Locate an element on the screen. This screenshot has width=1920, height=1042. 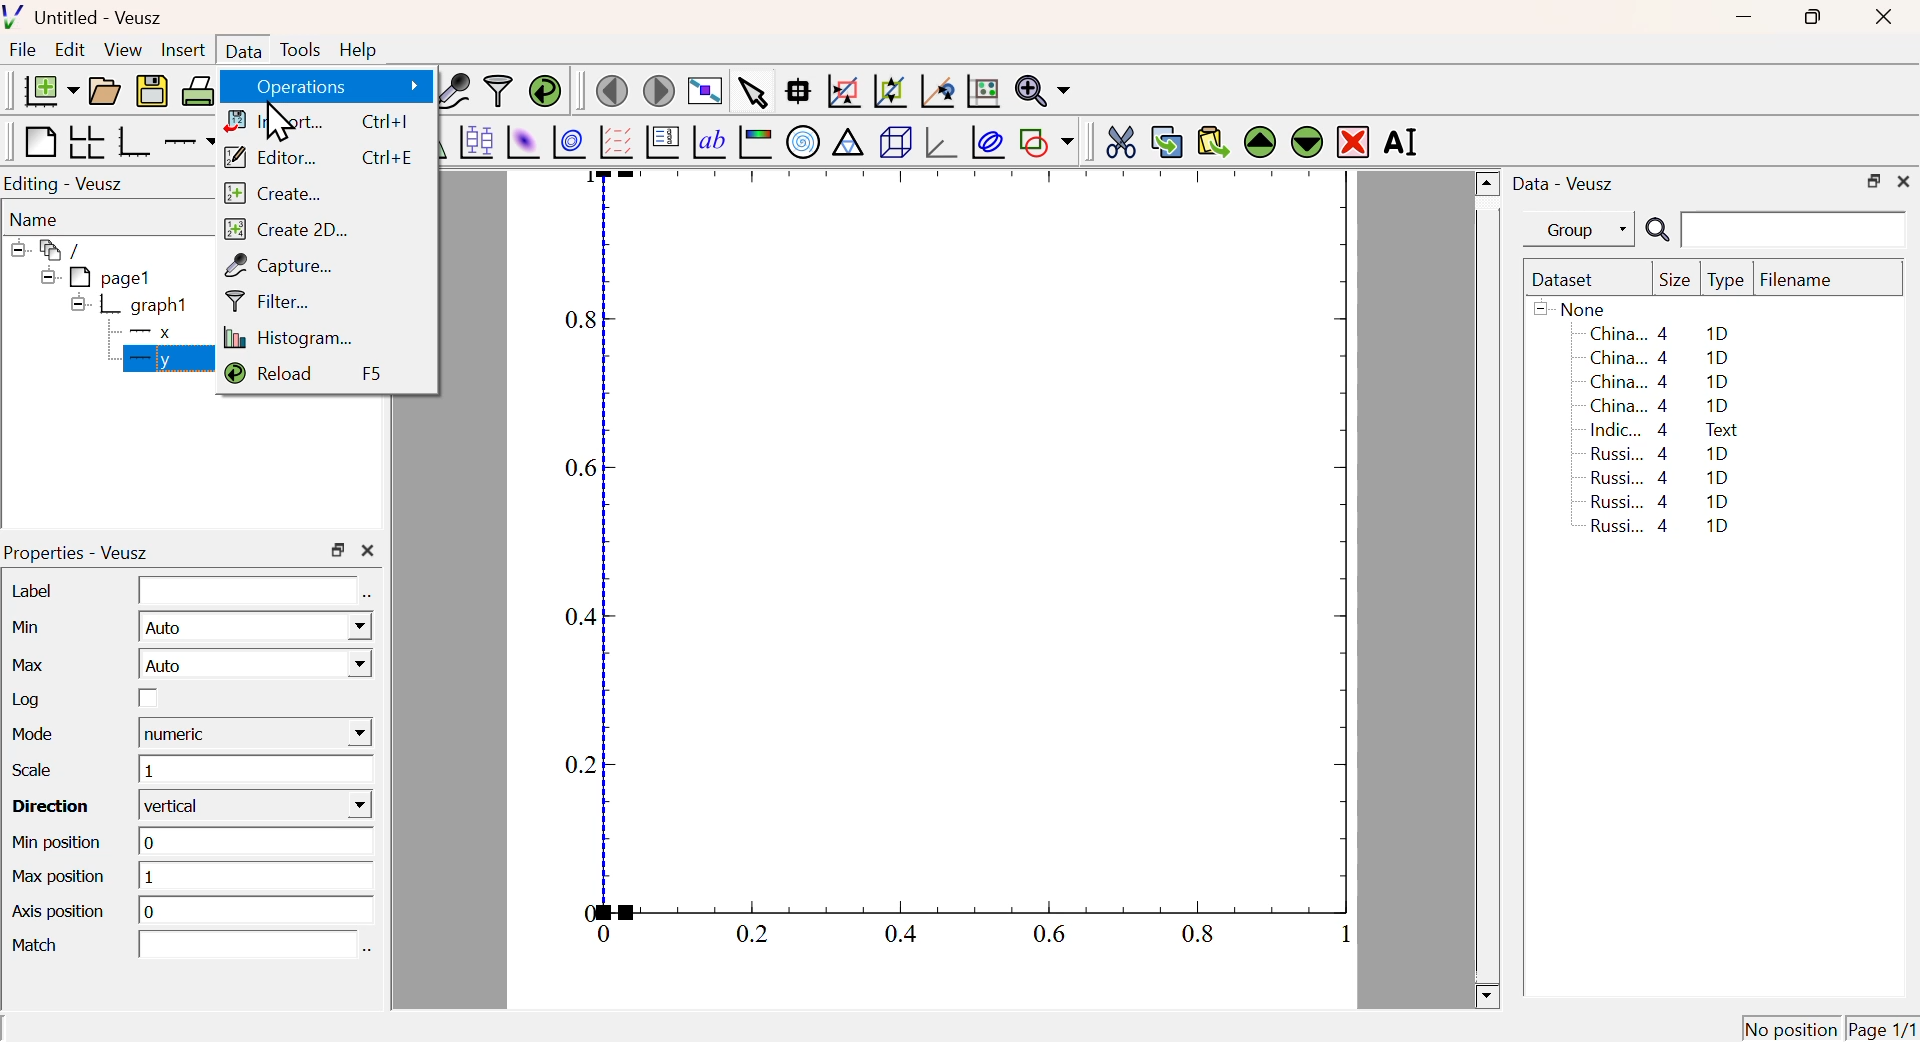
Plot Box Plots is located at coordinates (475, 141).